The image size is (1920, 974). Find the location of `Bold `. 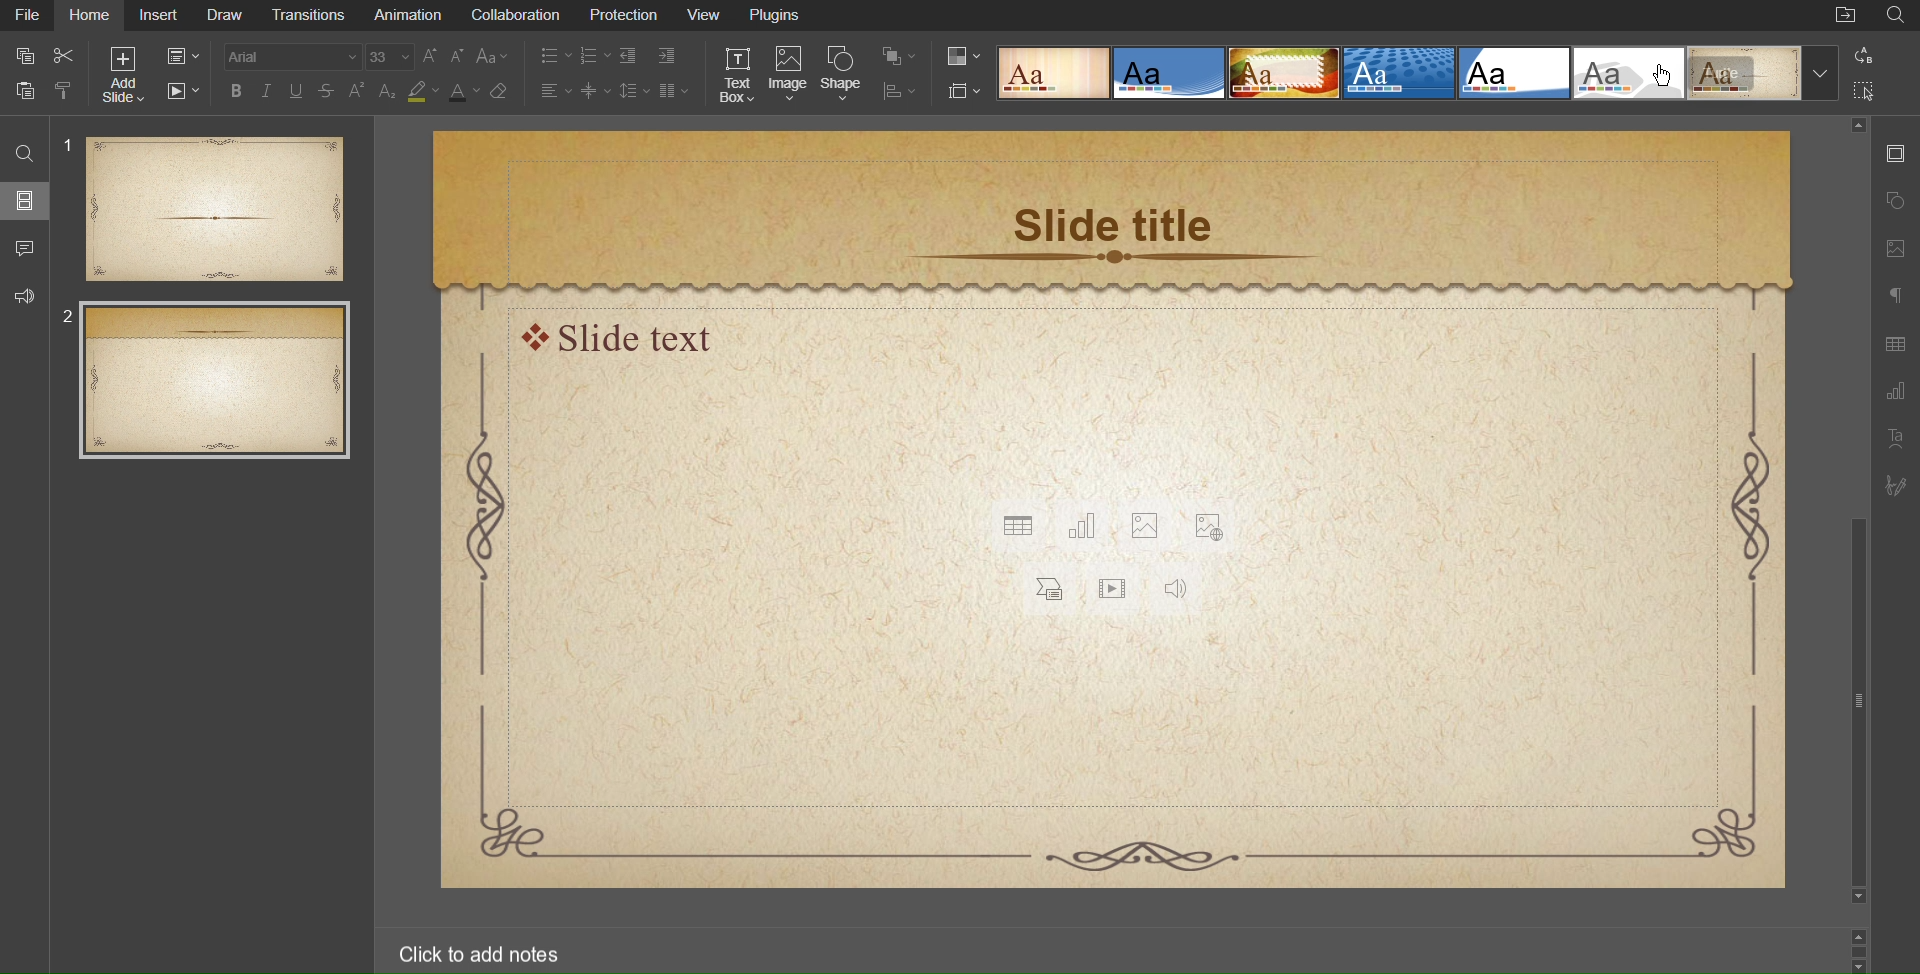

Bold  is located at coordinates (237, 91).